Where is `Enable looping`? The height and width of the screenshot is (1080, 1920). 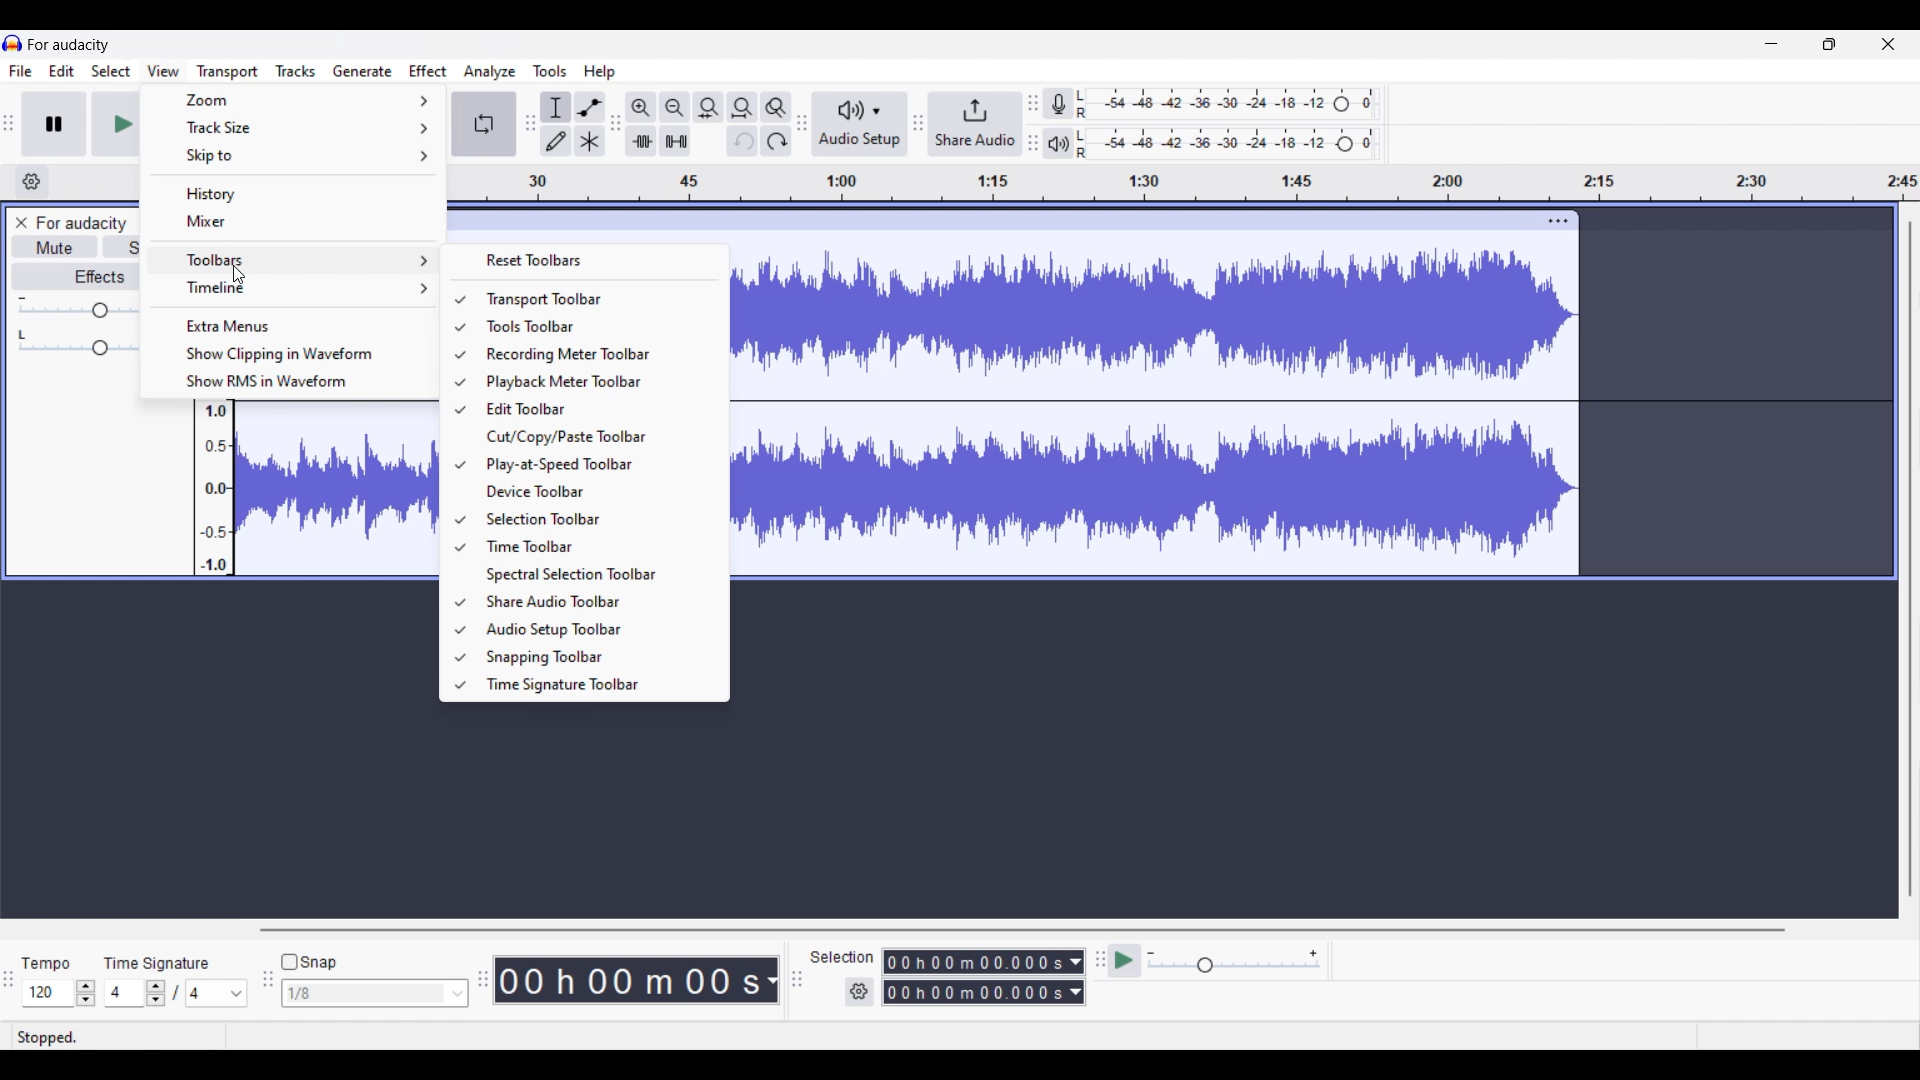 Enable looping is located at coordinates (484, 124).